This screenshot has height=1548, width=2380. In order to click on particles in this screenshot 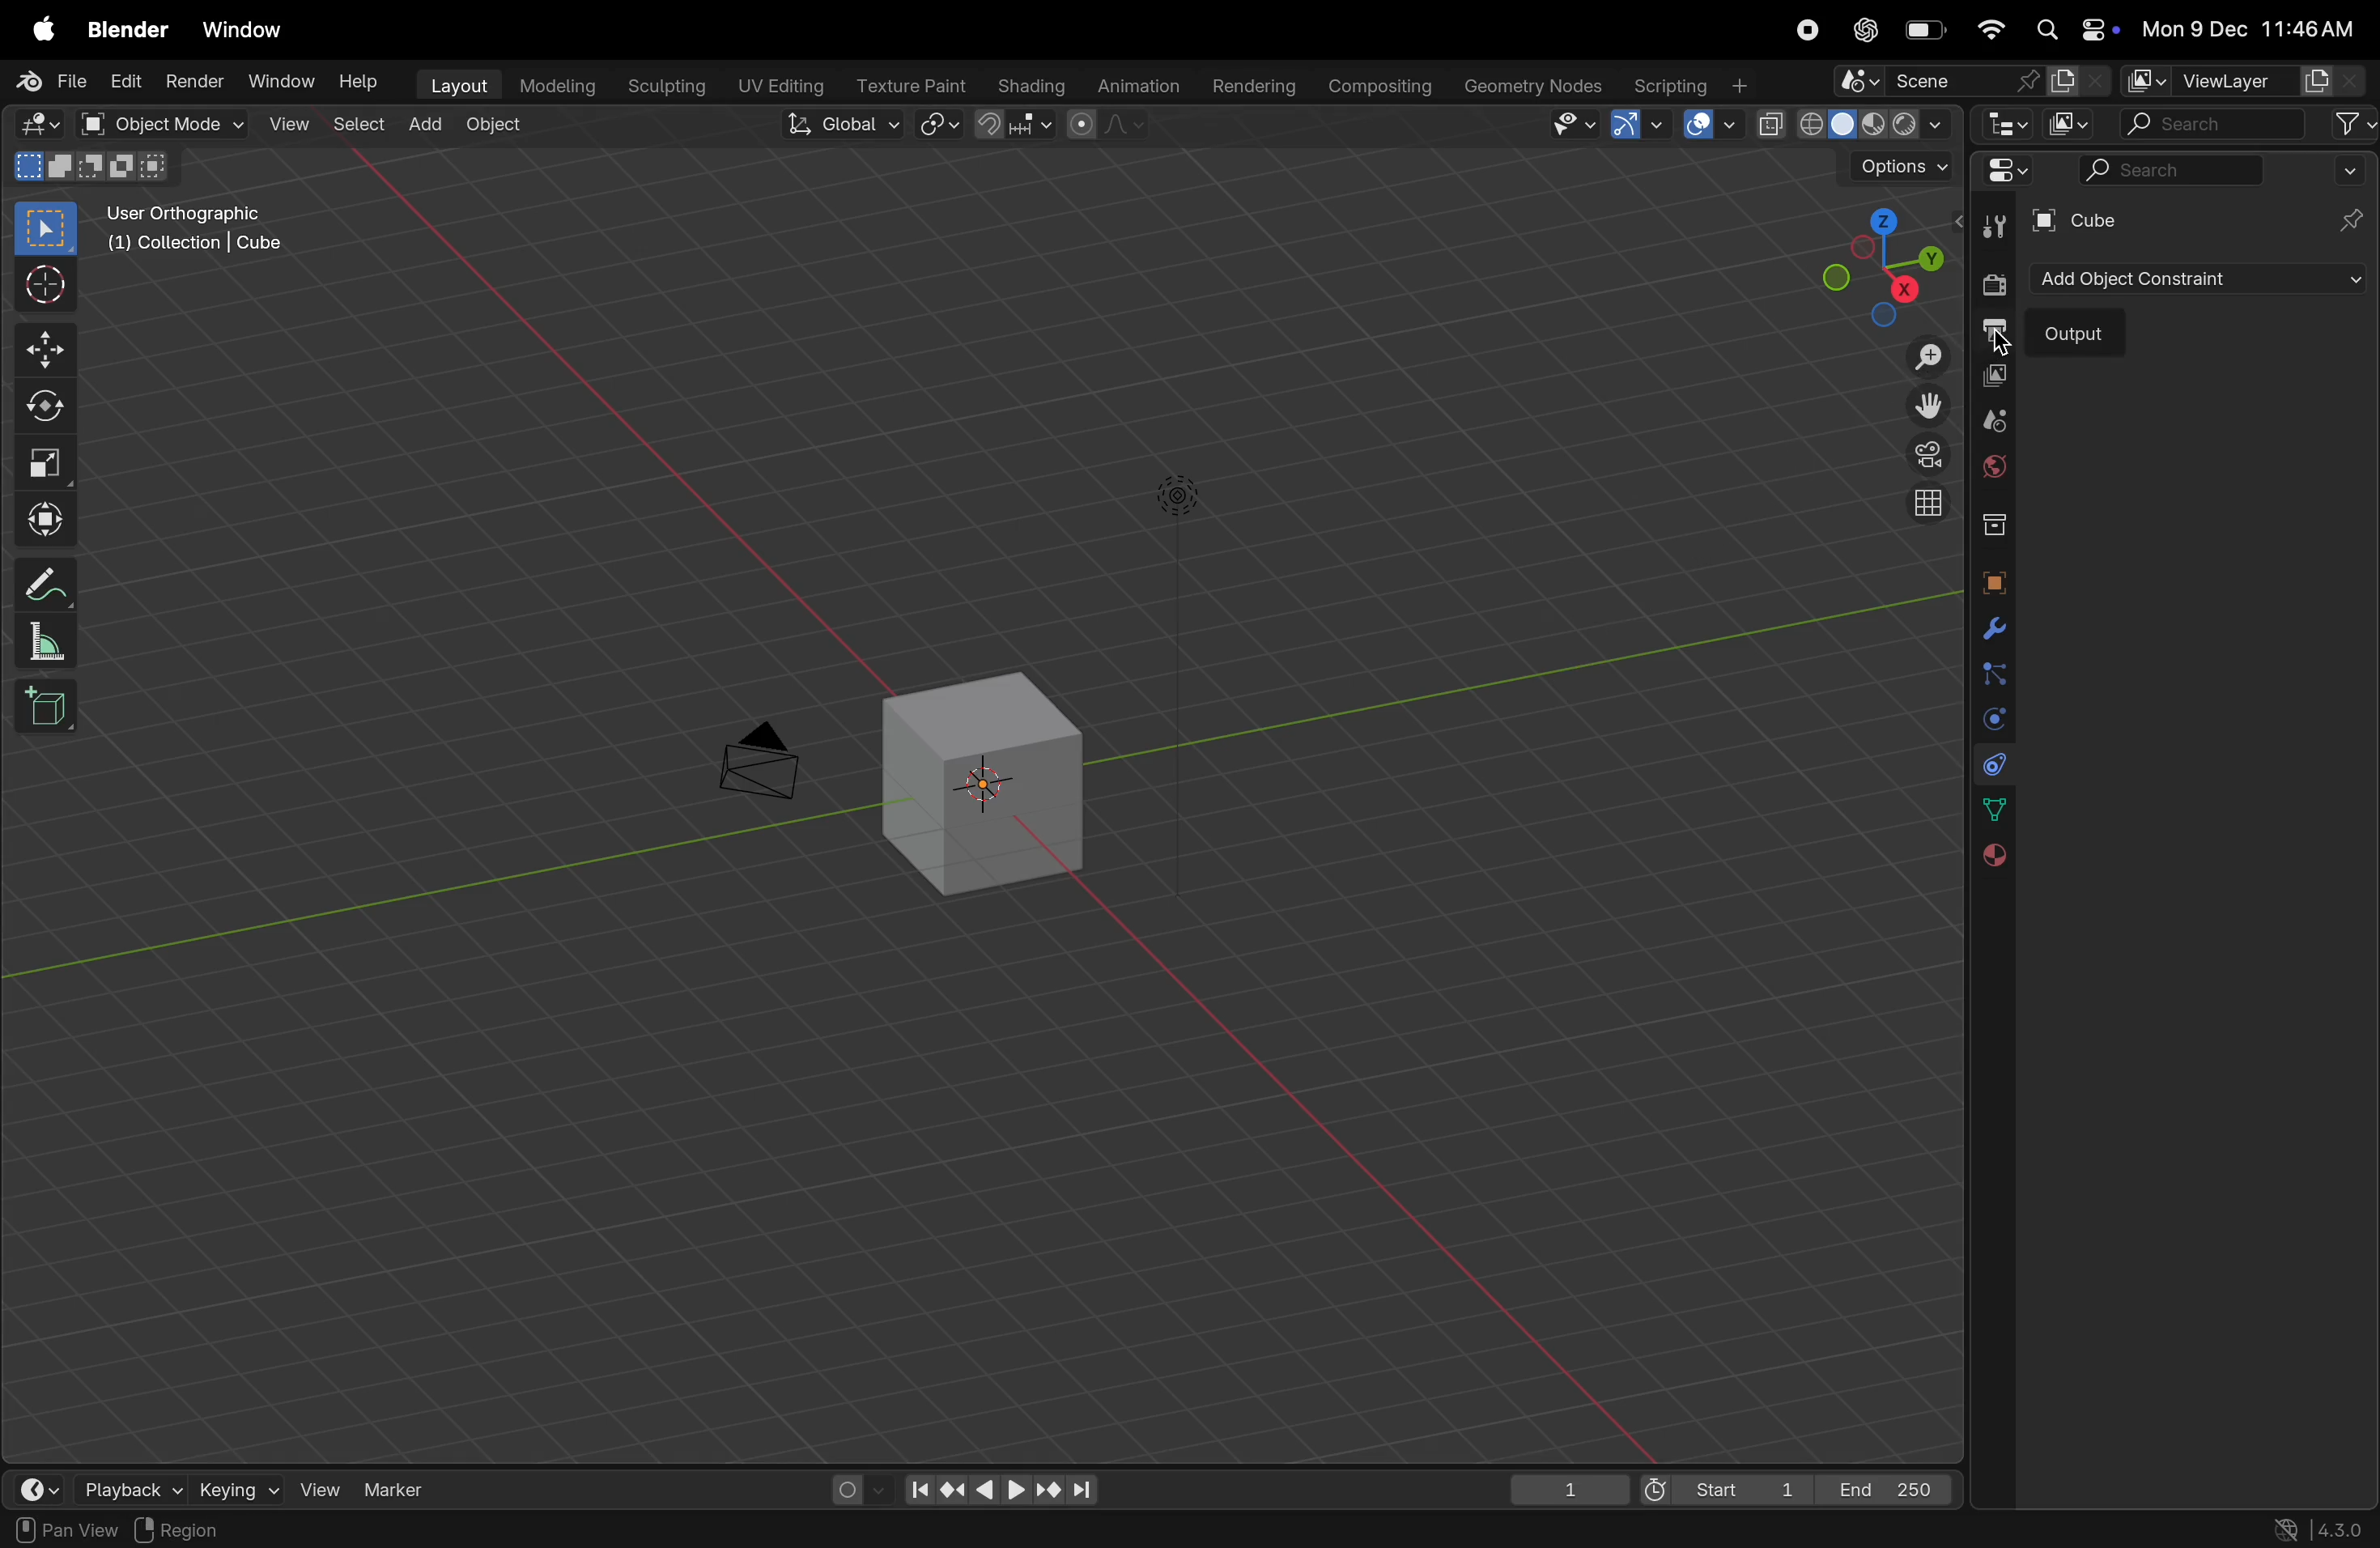, I will do `click(1992, 672)`.